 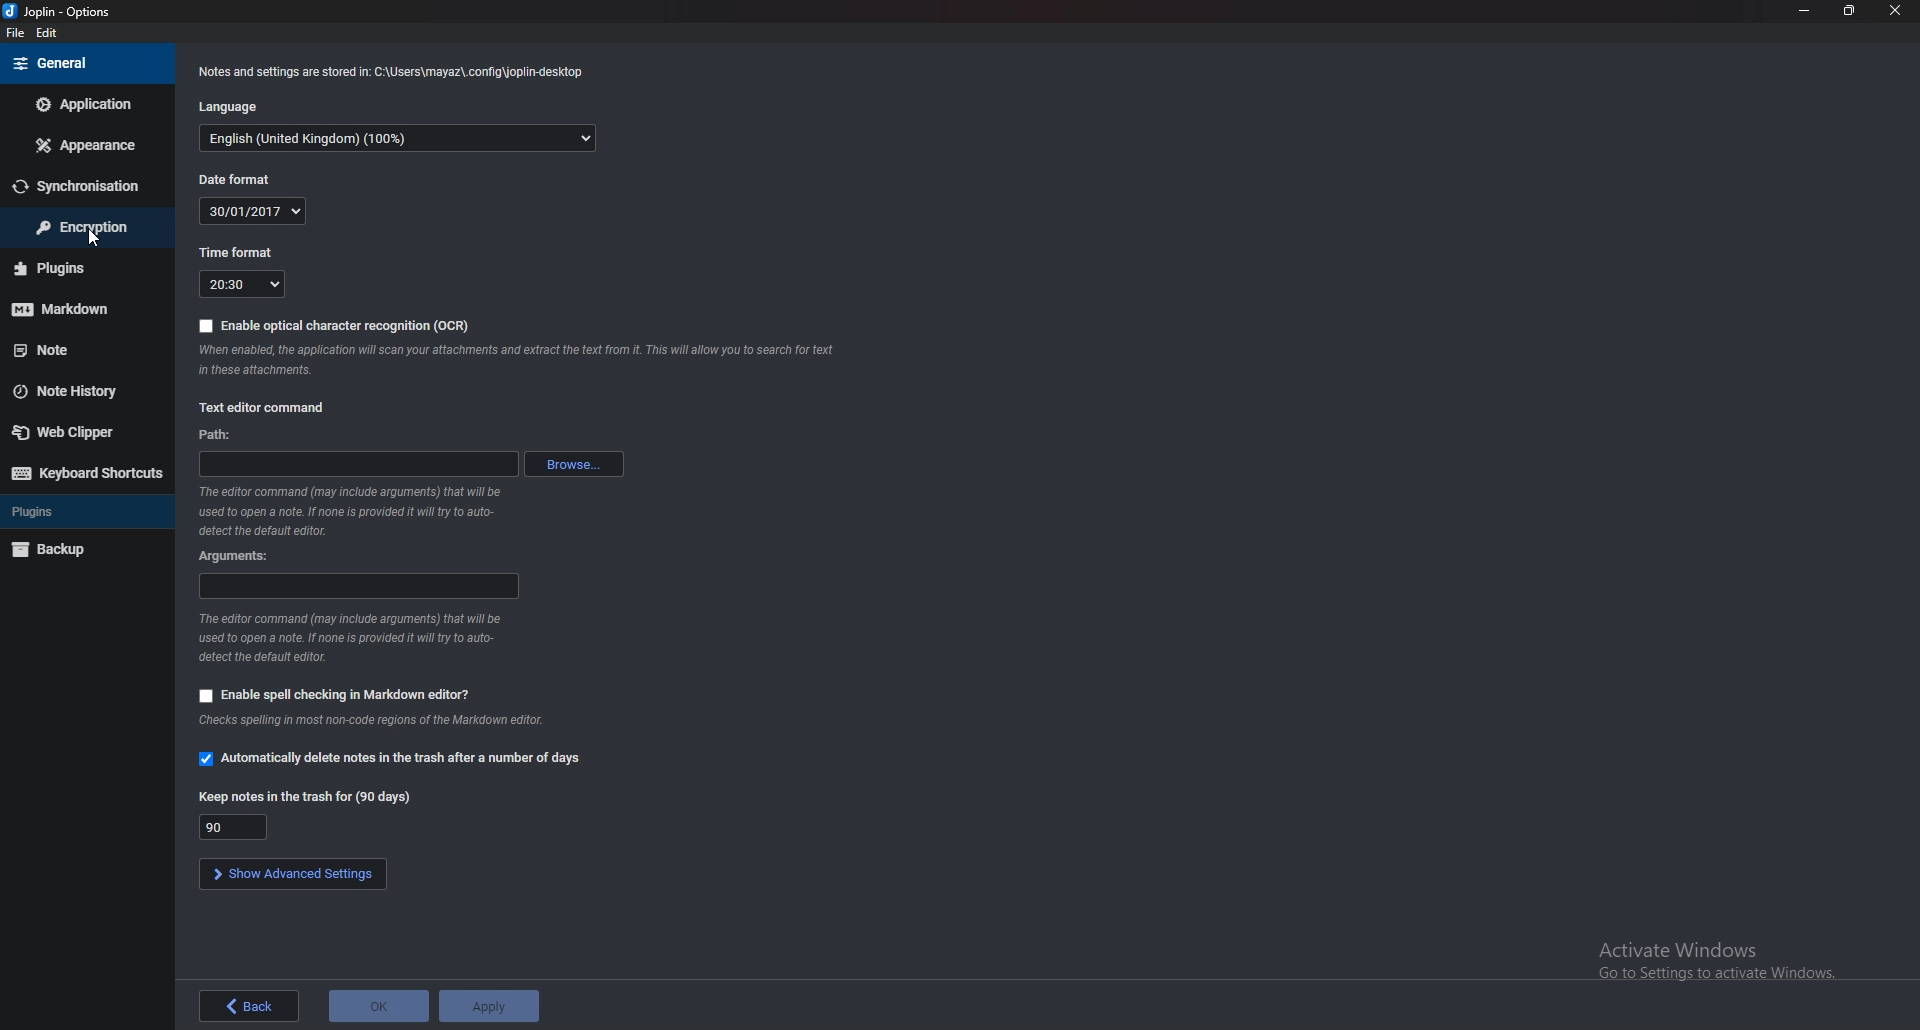 I want to click on synchronisation, so click(x=83, y=186).